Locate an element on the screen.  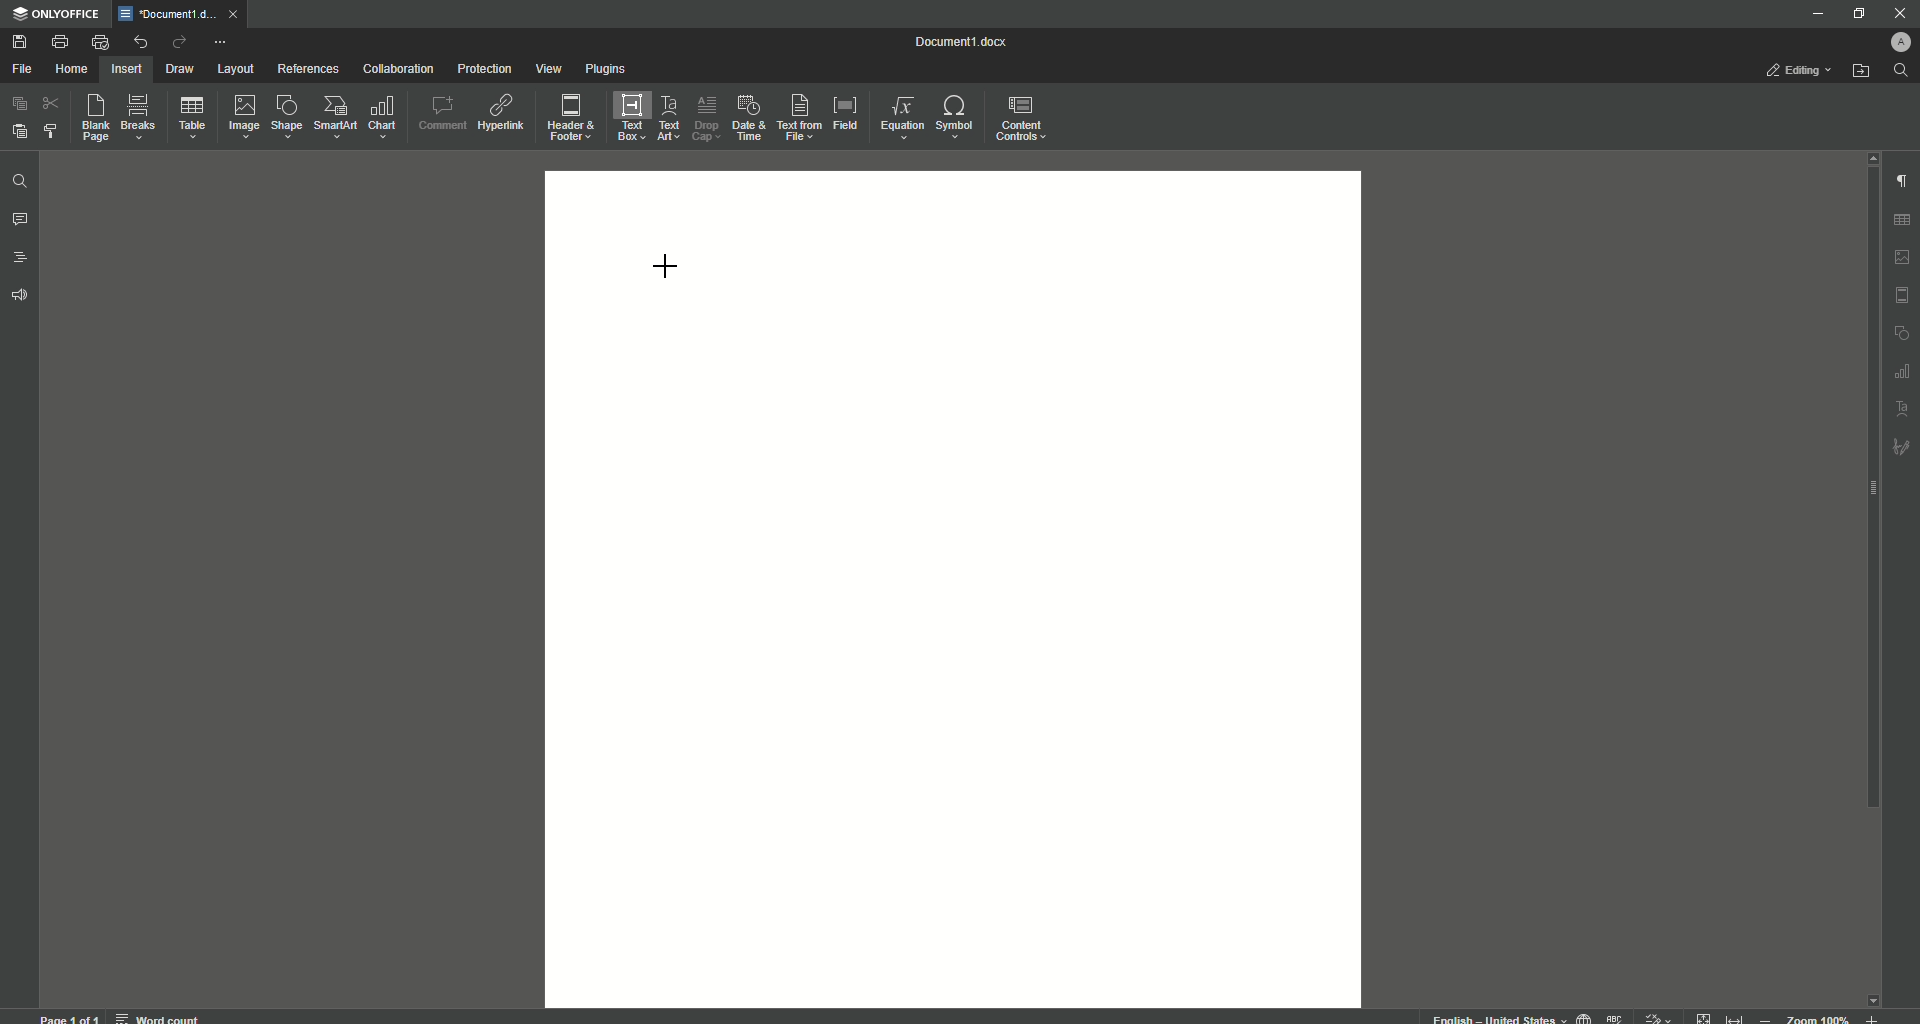
Quick Print is located at coordinates (100, 42).